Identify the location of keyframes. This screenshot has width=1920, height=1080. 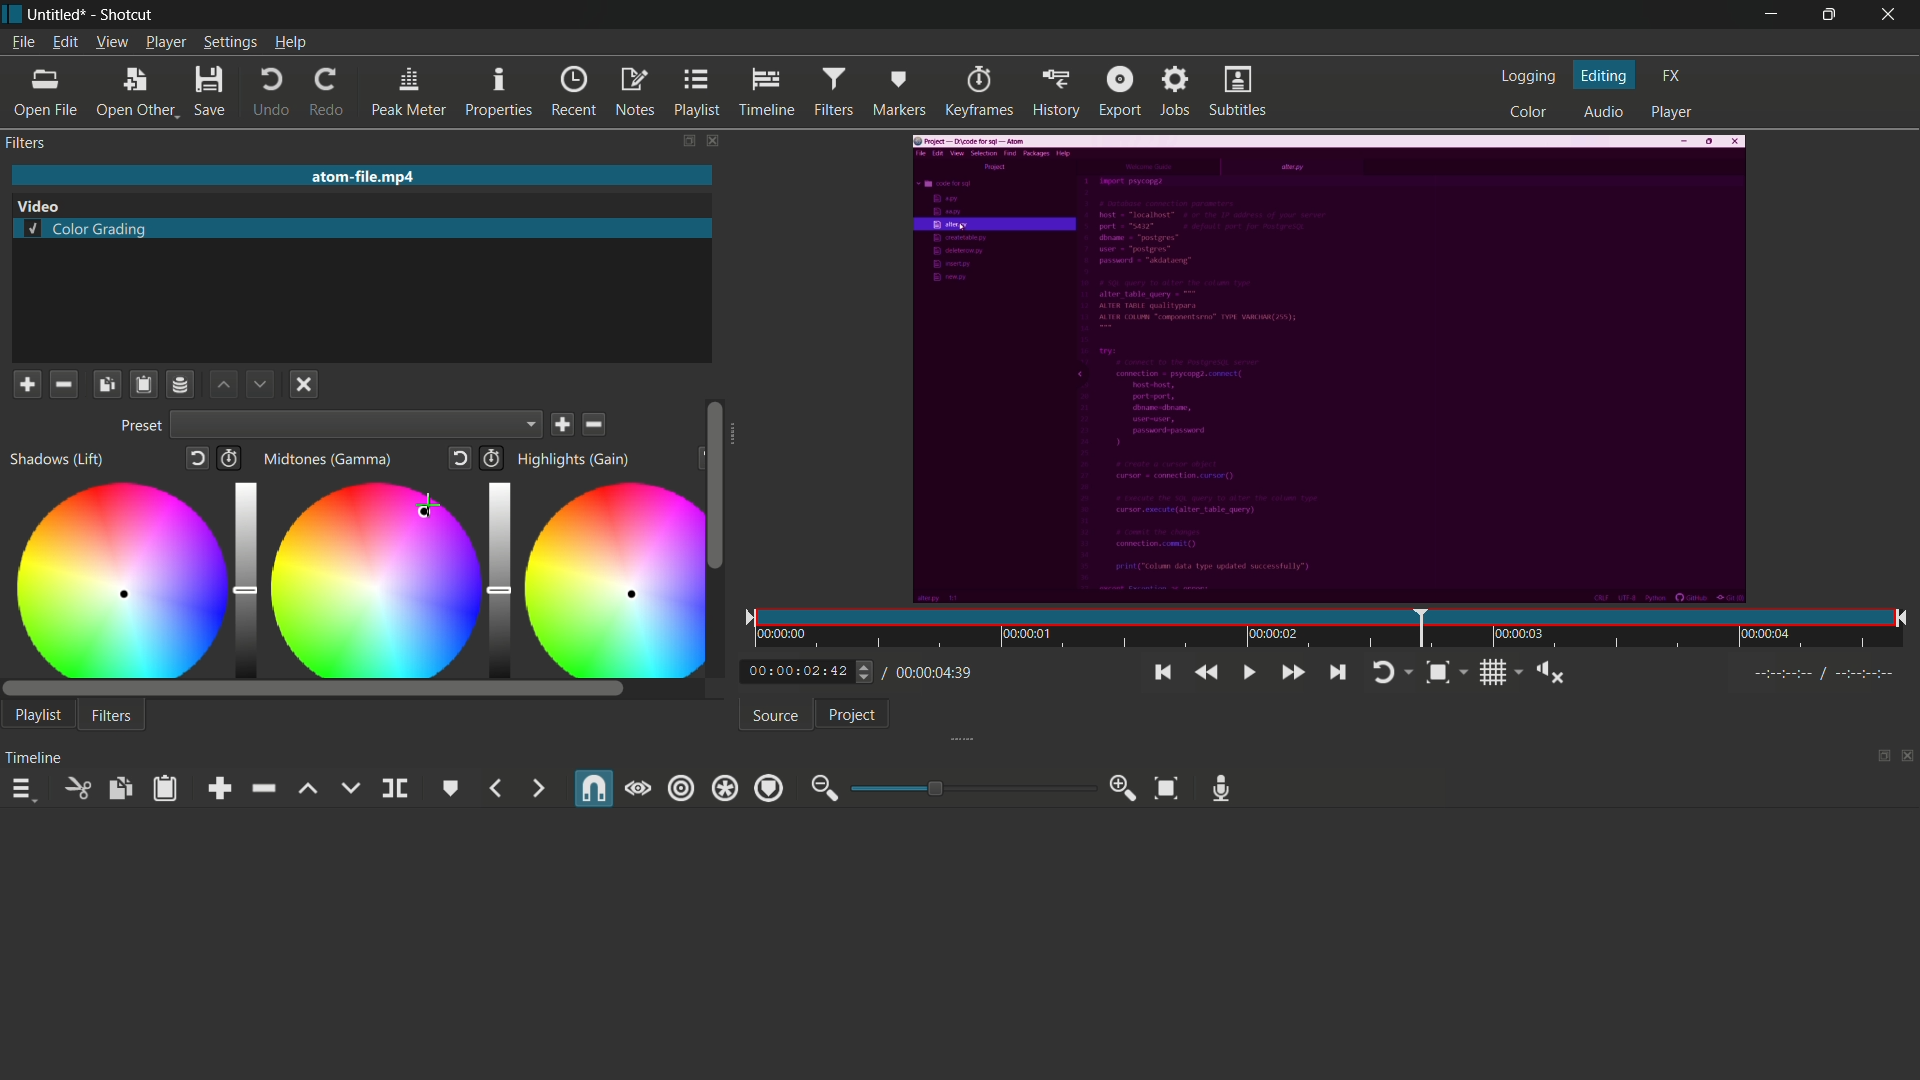
(978, 92).